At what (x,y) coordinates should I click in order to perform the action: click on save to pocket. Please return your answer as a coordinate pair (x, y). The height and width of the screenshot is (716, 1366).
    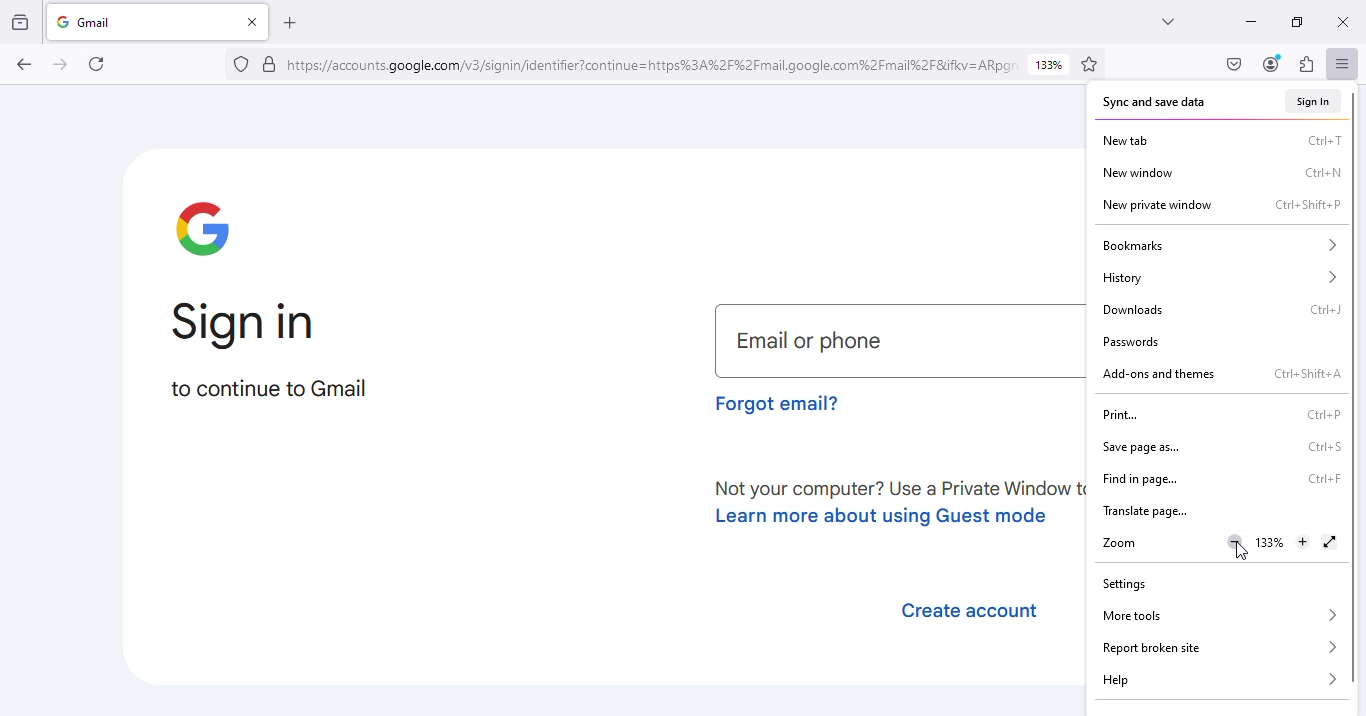
    Looking at the image, I should click on (1235, 64).